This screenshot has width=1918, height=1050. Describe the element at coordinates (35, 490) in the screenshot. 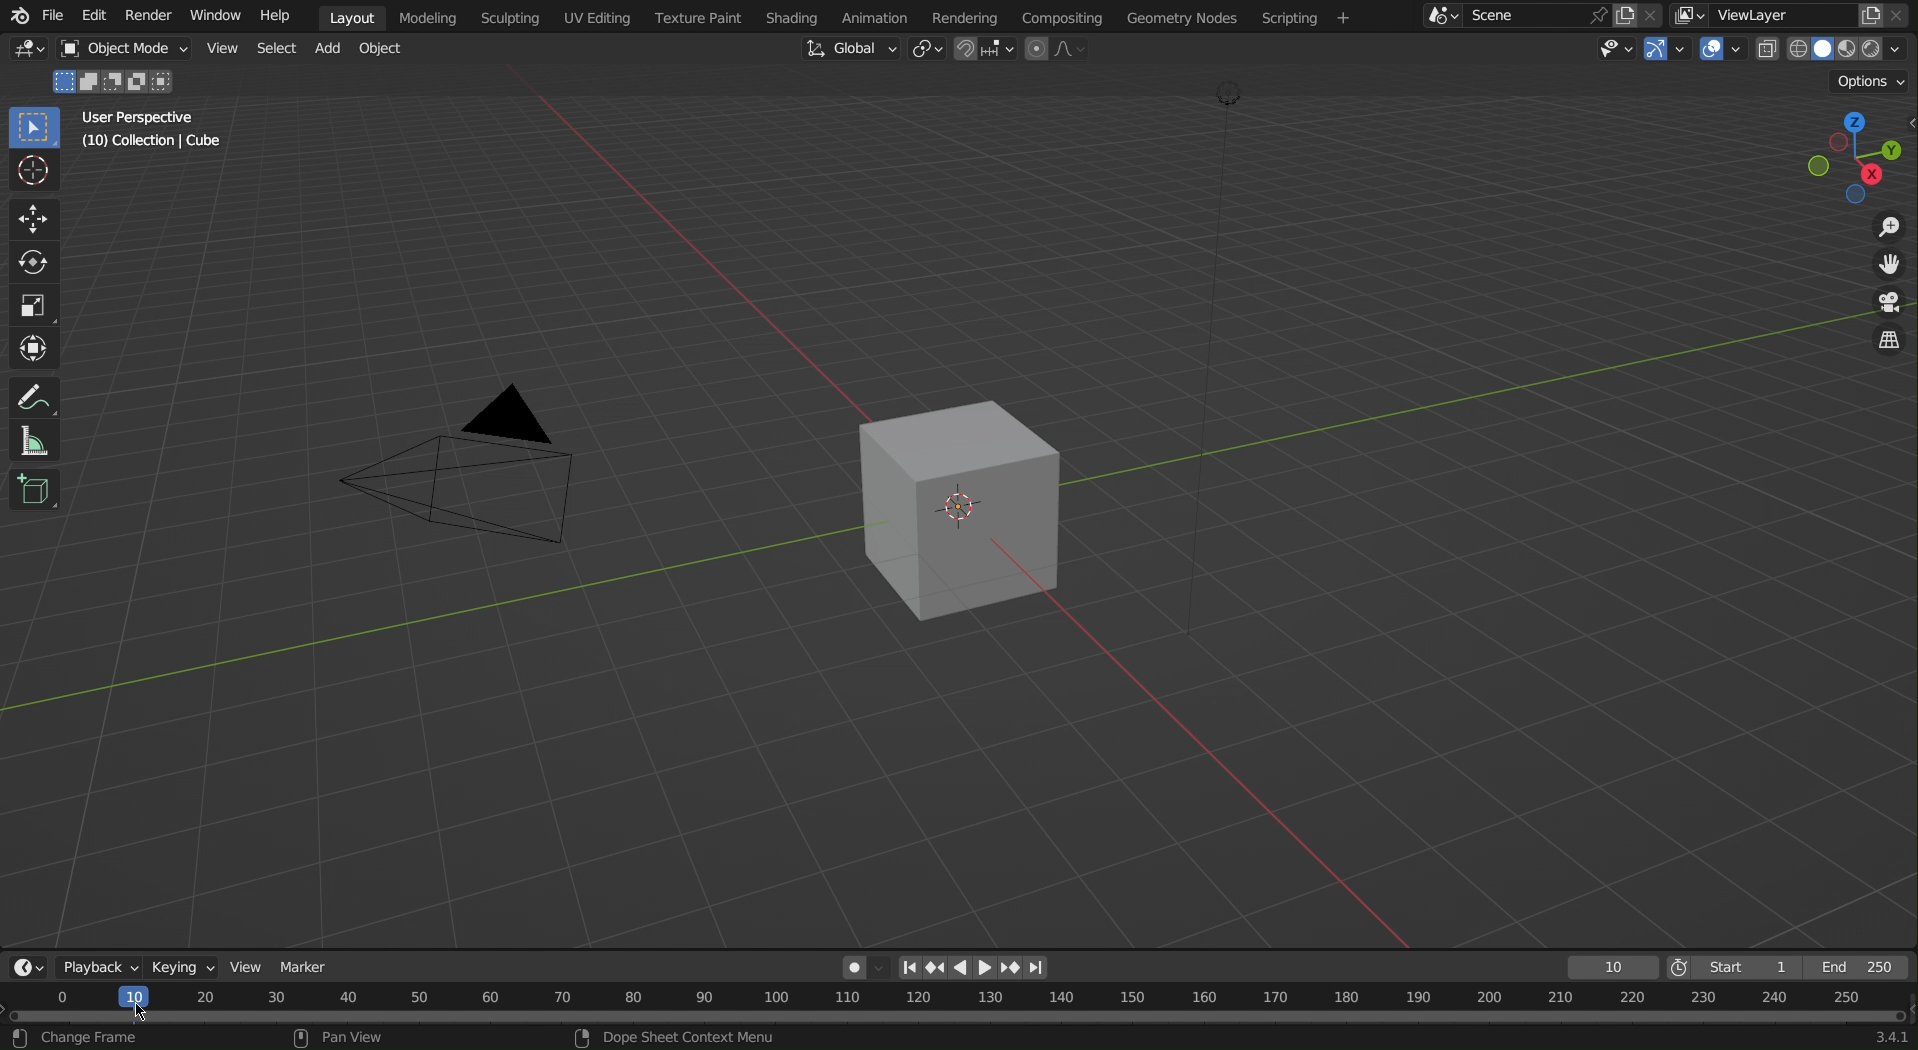

I see `Add Cube` at that location.